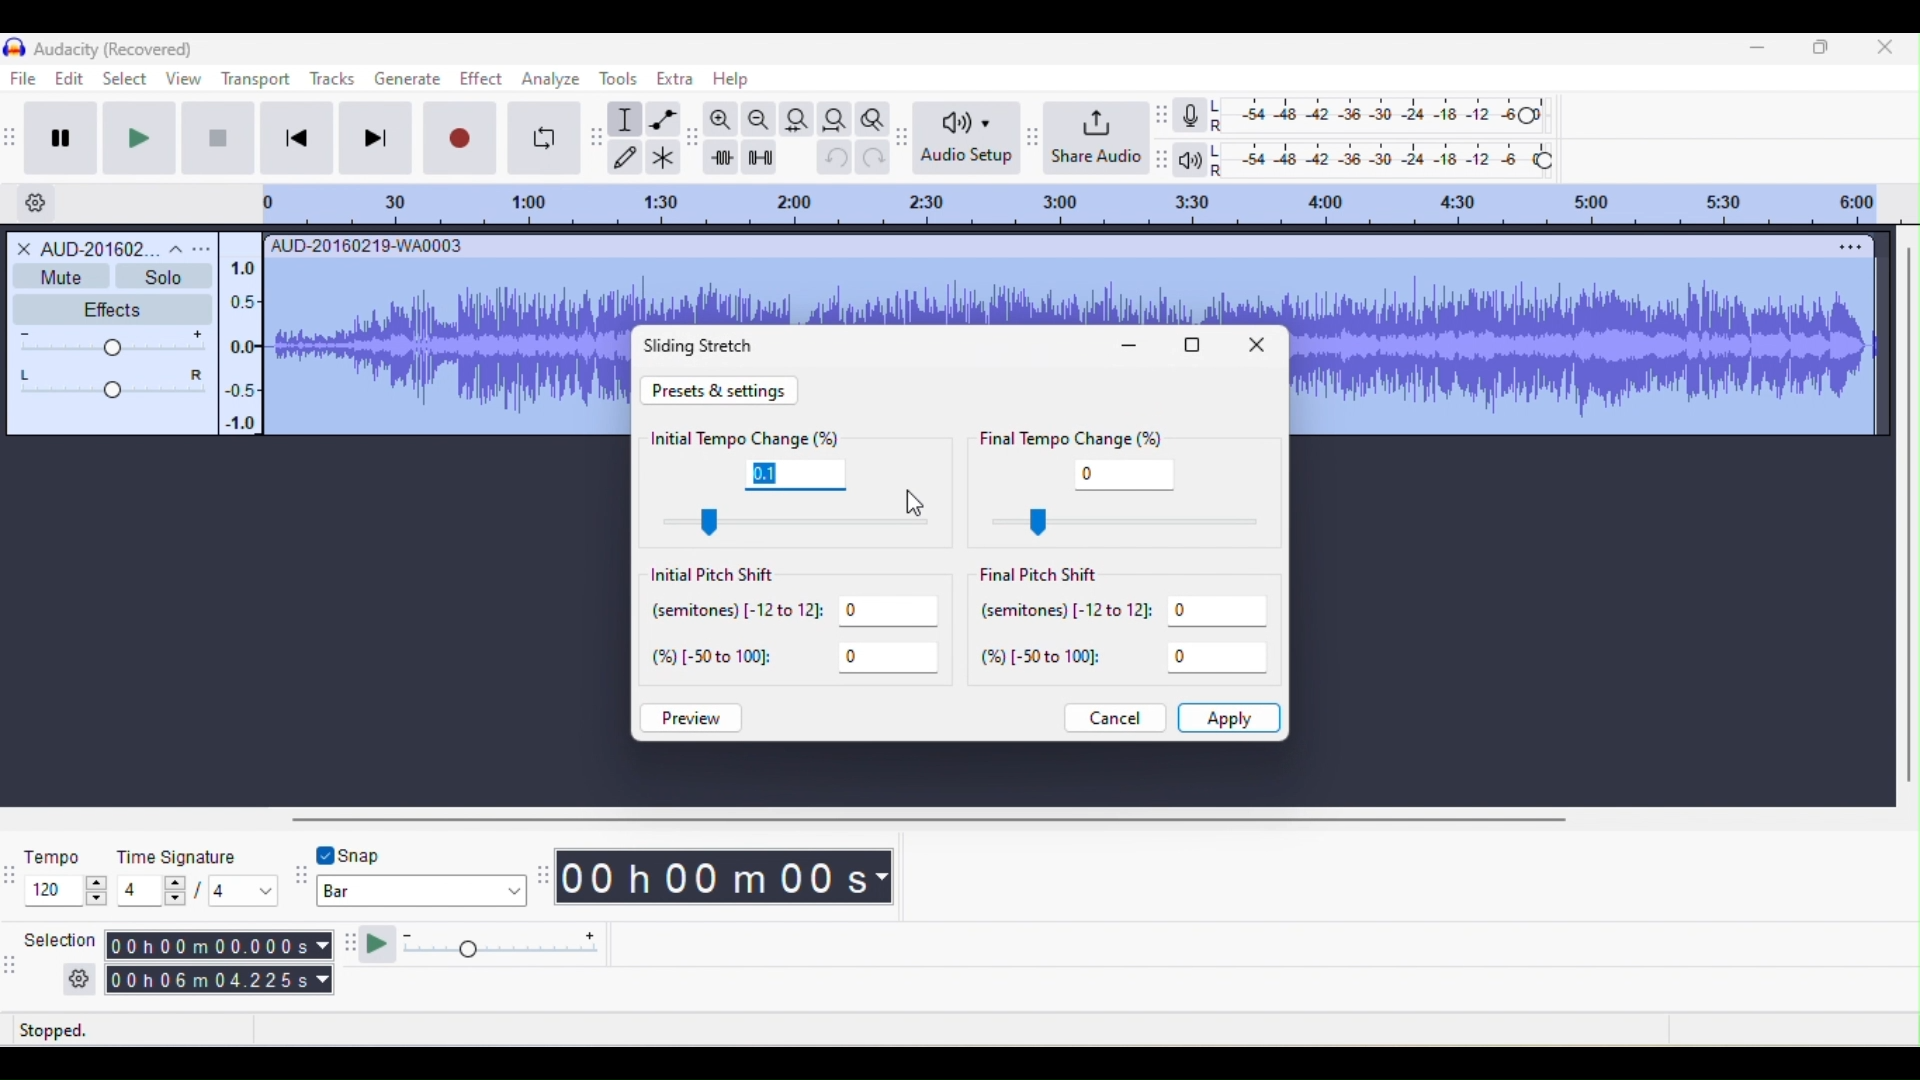 This screenshot has width=1920, height=1080. What do you see at coordinates (1760, 52) in the screenshot?
I see `minimize` at bounding box center [1760, 52].